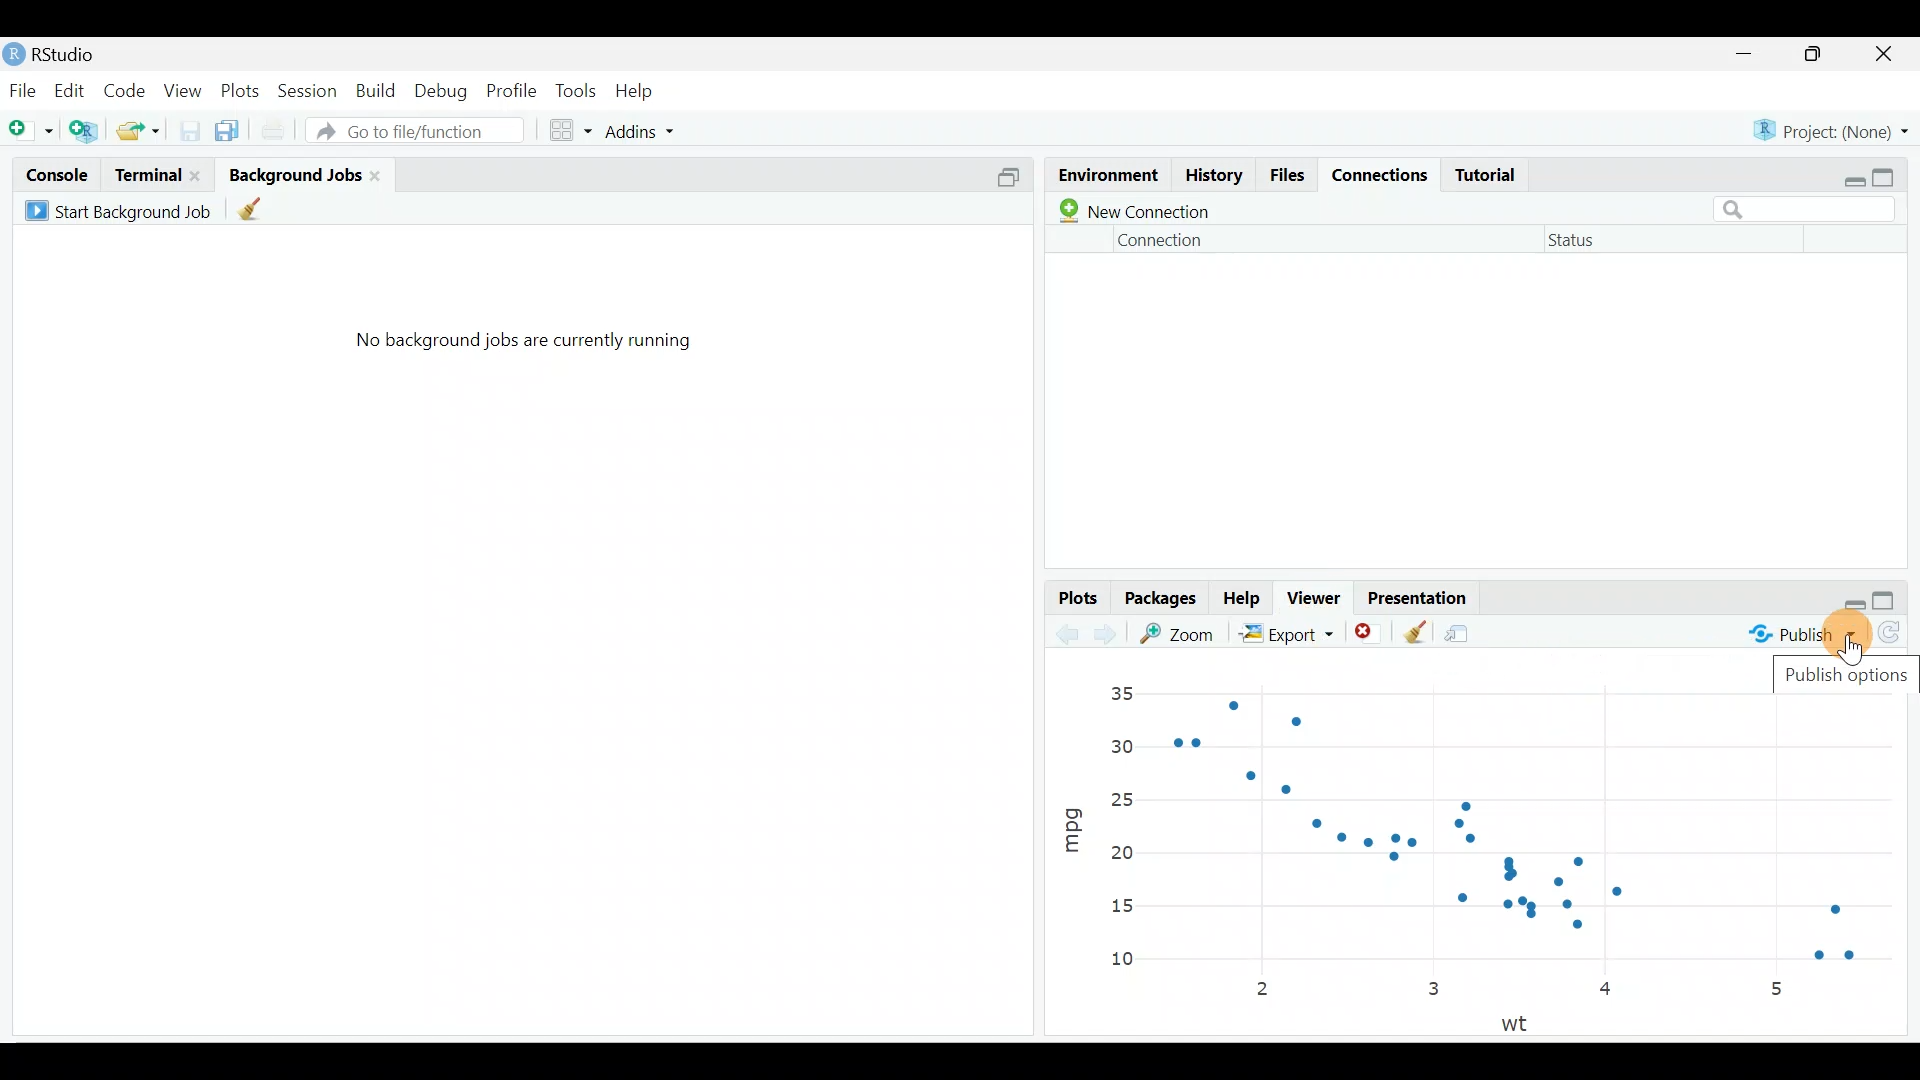 This screenshot has height=1080, width=1920. Describe the element at coordinates (1163, 600) in the screenshot. I see `Packages` at that location.